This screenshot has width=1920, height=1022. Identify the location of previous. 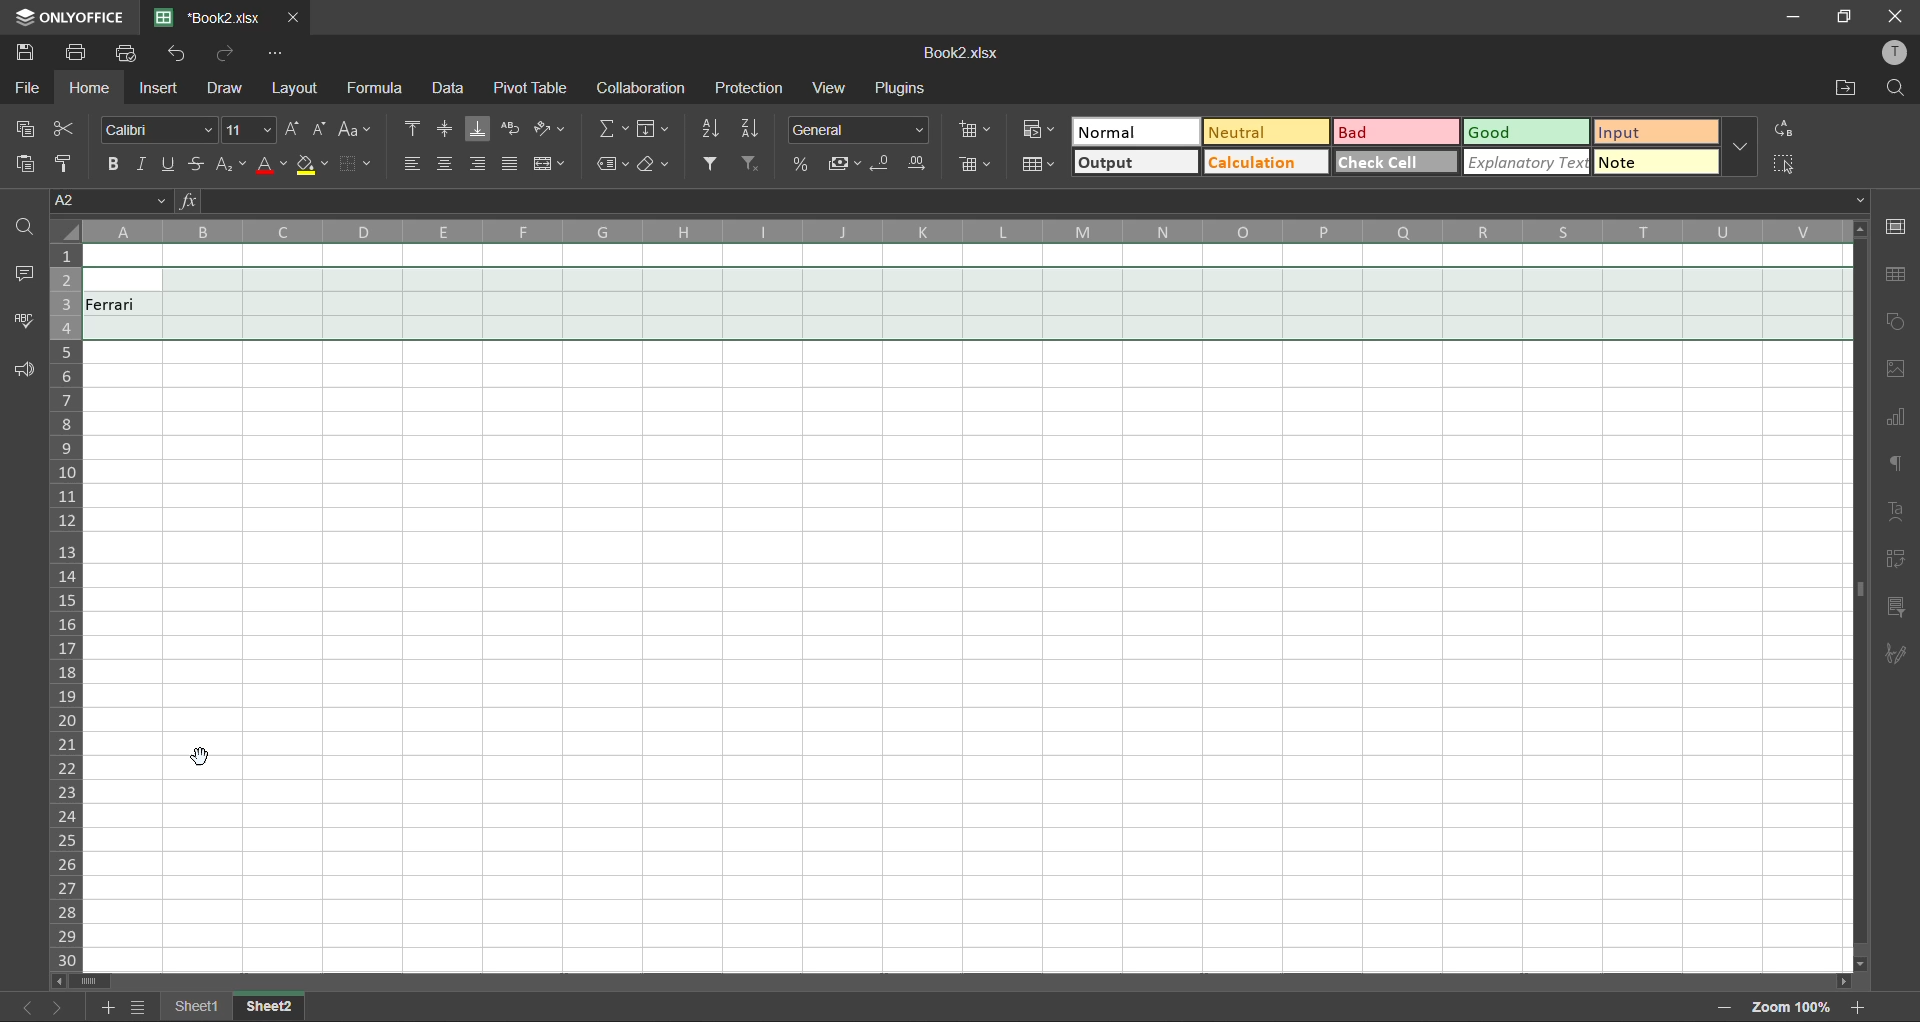
(22, 1005).